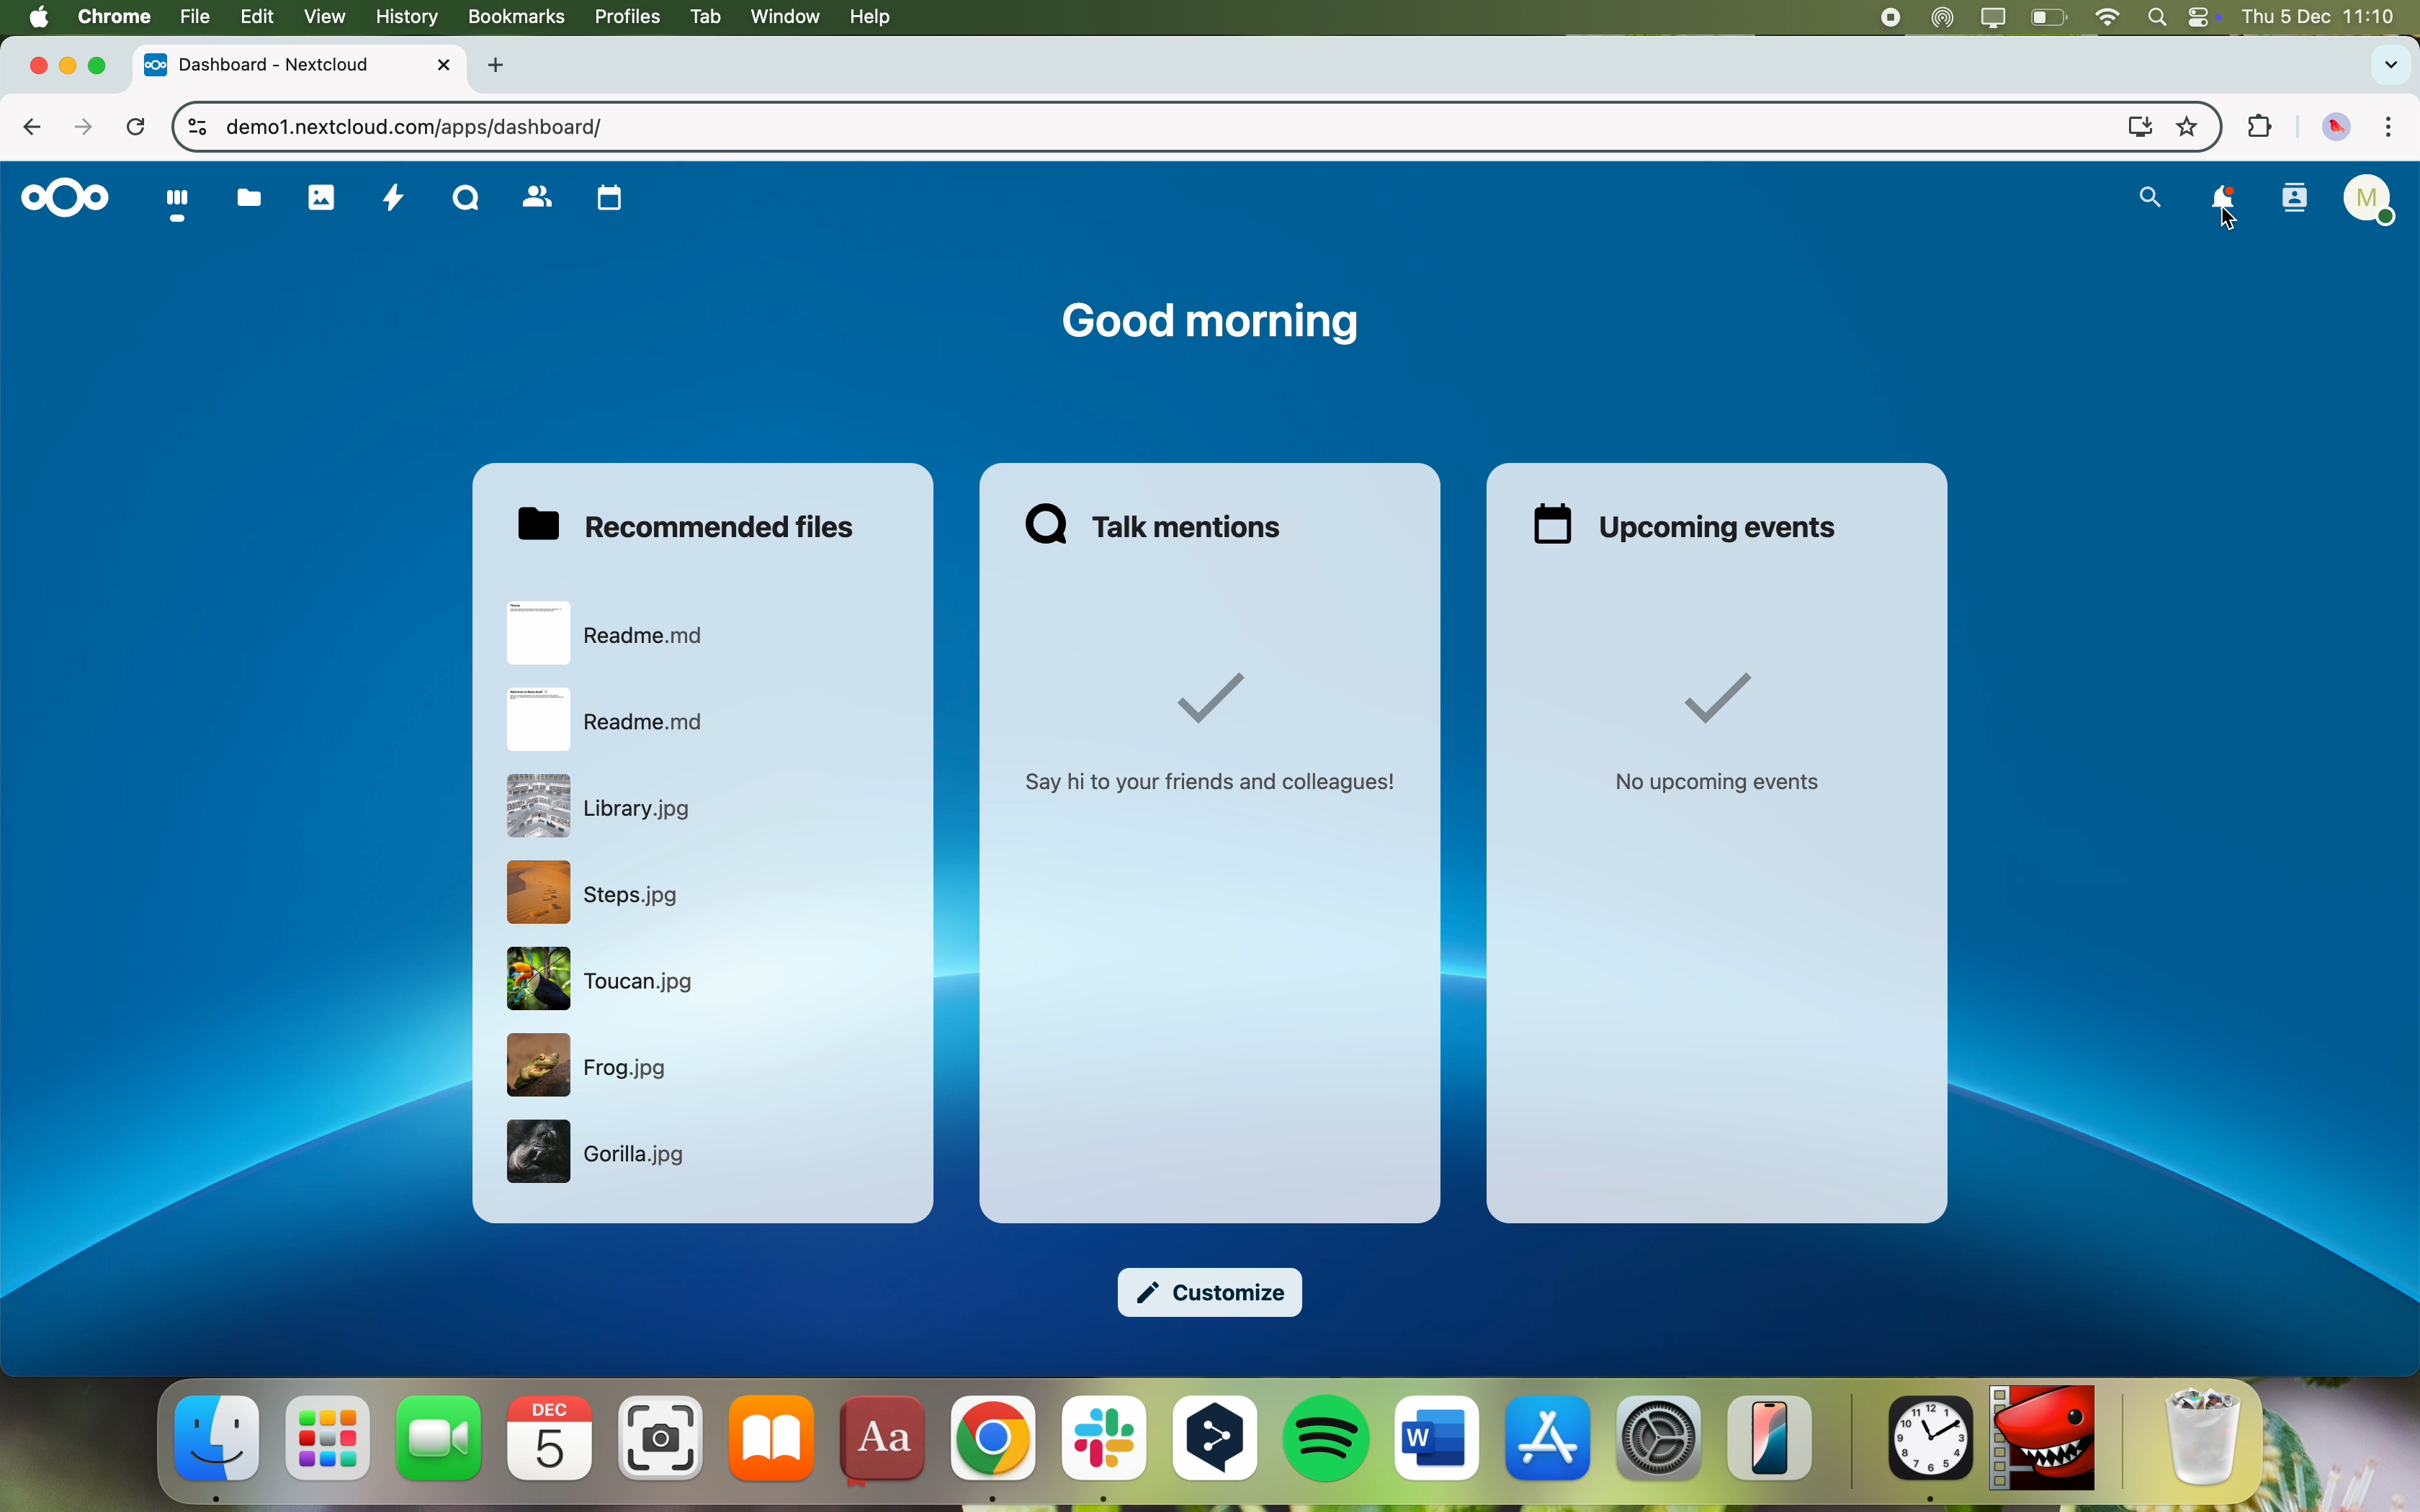 The height and width of the screenshot is (1512, 2420). I want to click on screen, so click(1992, 18).